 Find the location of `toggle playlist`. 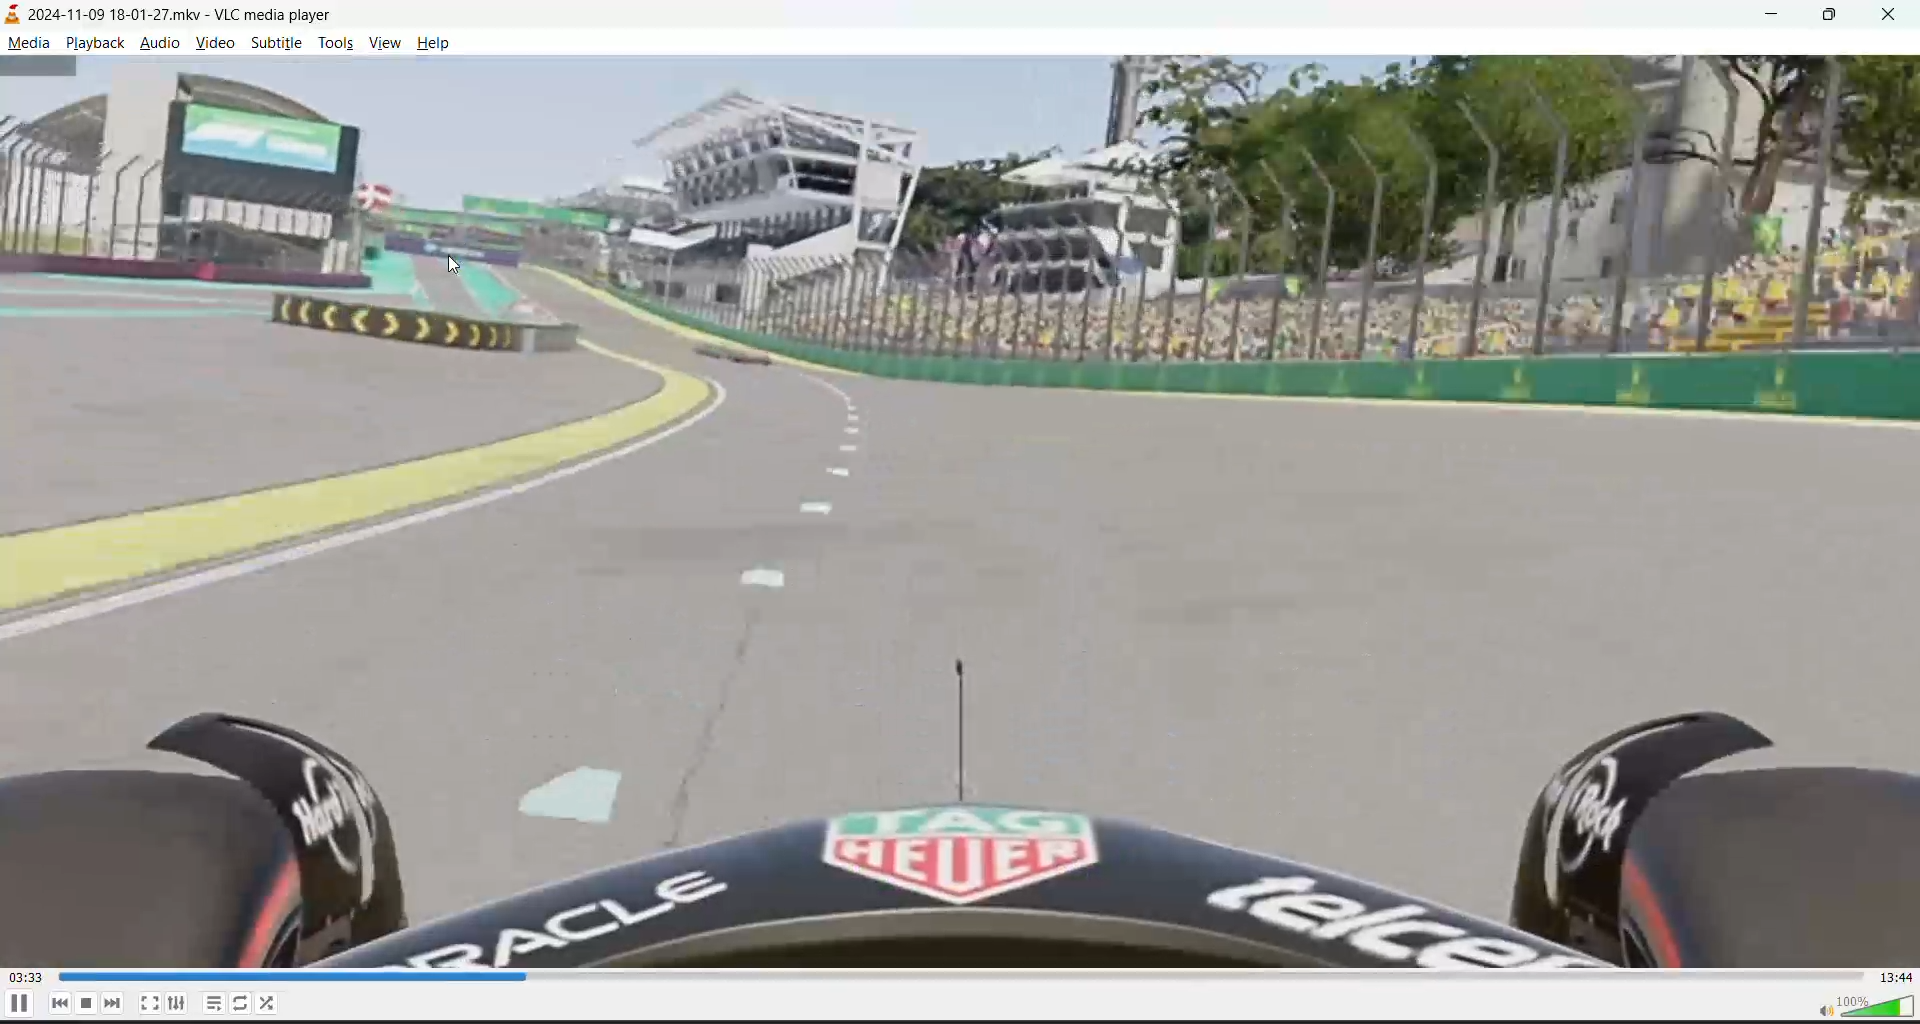

toggle playlist is located at coordinates (216, 1003).